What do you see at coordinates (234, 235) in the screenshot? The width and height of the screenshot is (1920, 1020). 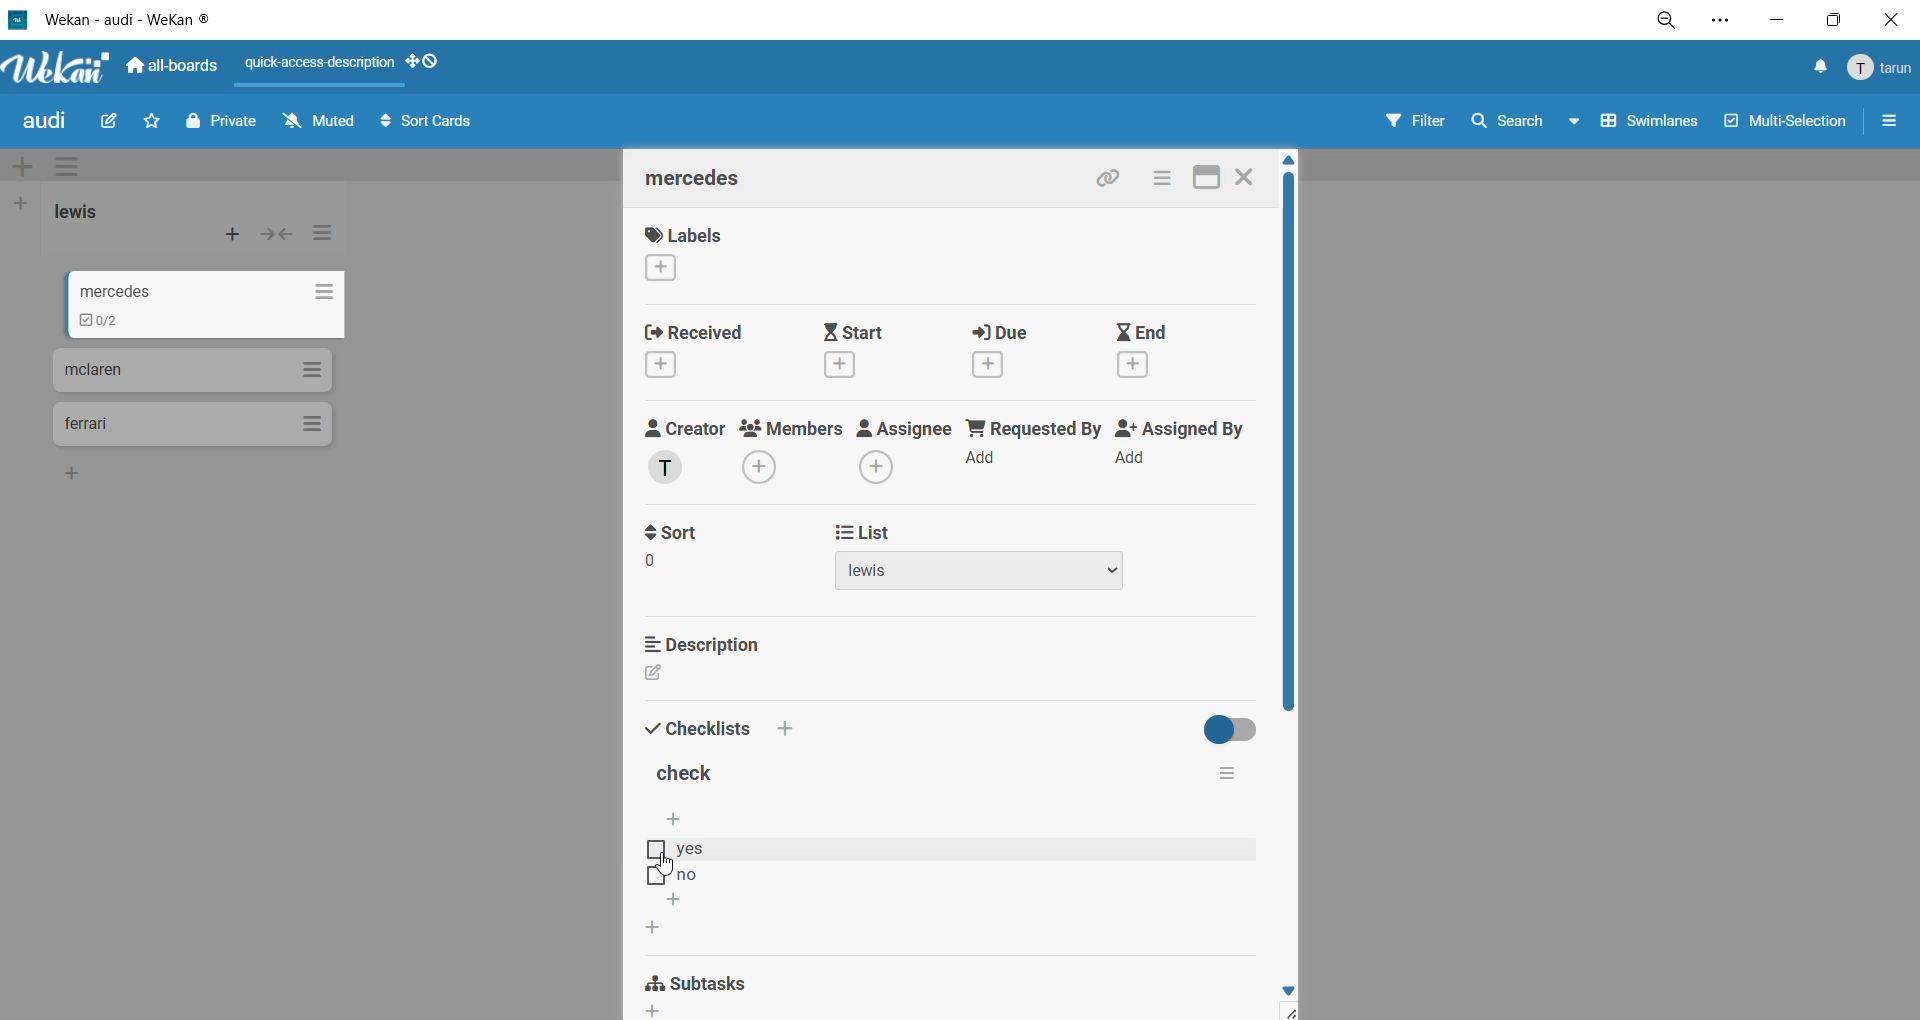 I see `add card` at bounding box center [234, 235].